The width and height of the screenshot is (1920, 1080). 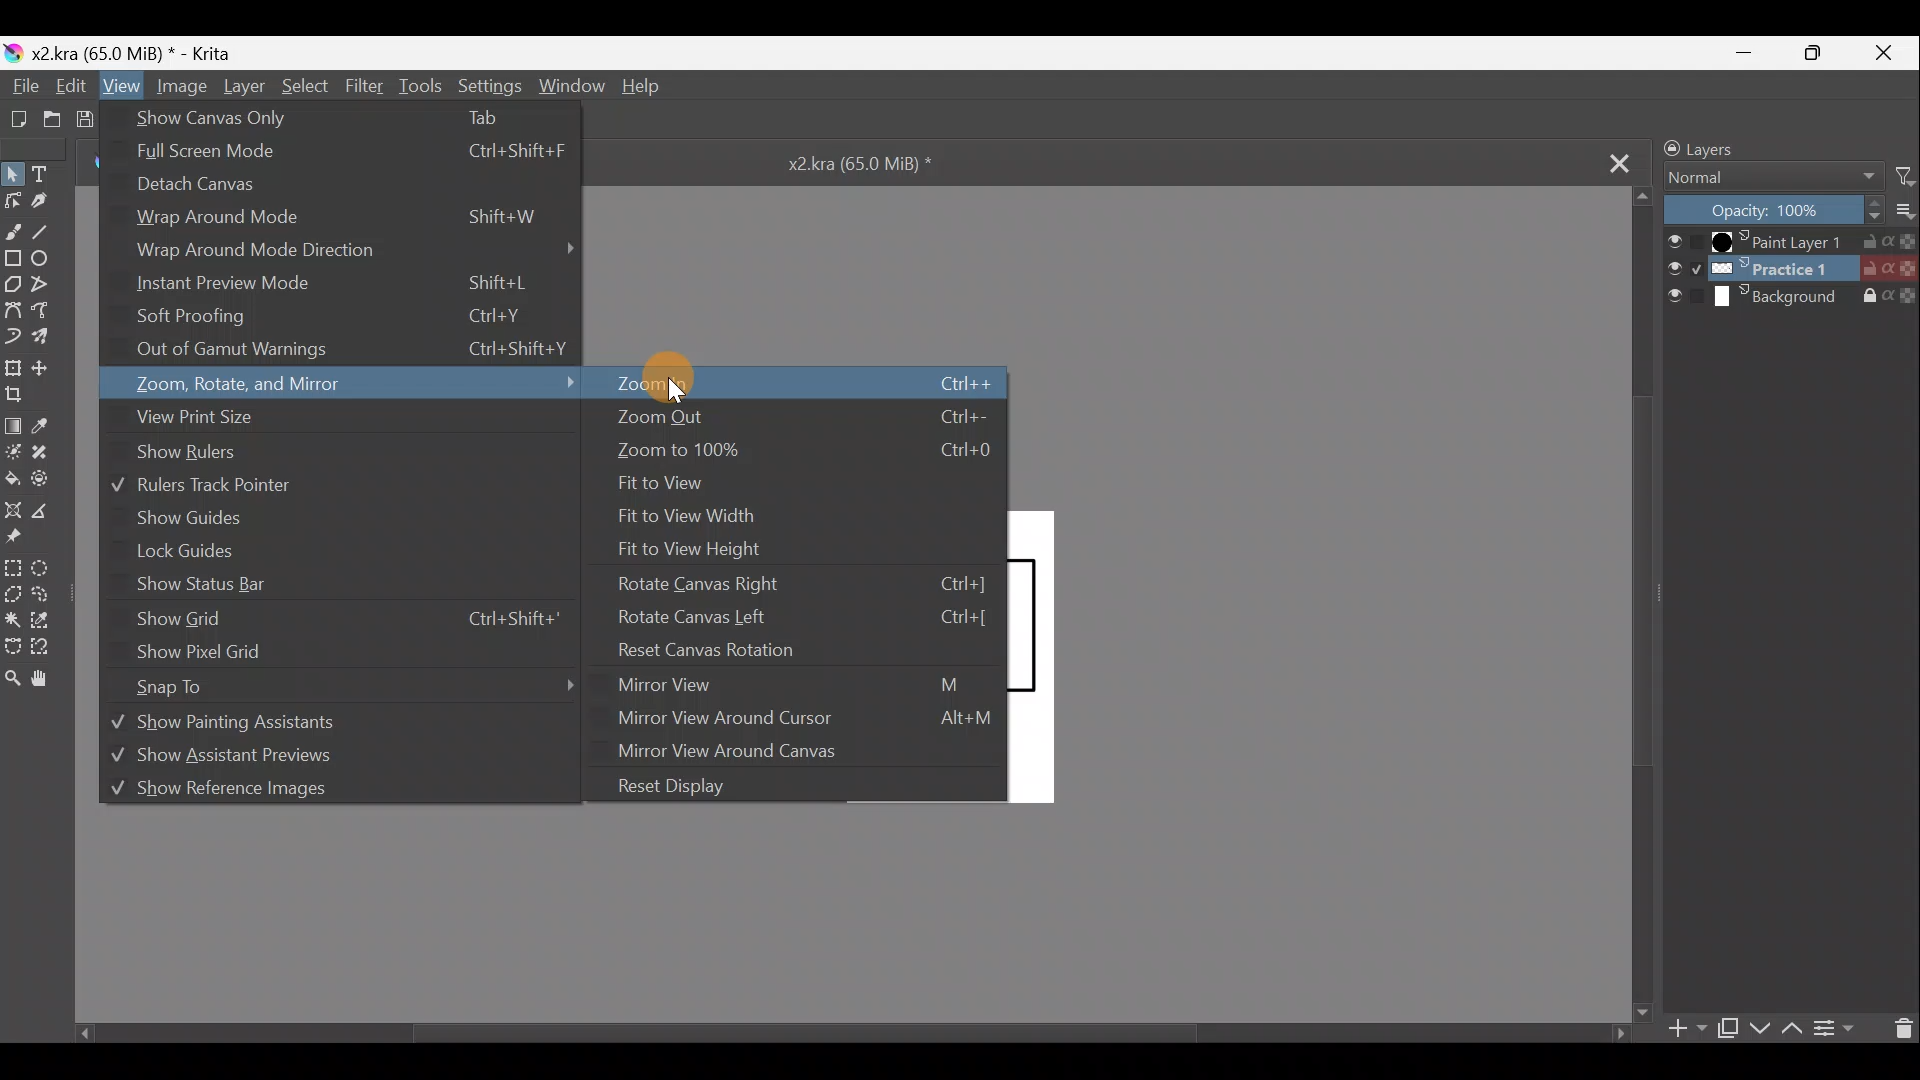 I want to click on Dynamic brush tool, so click(x=14, y=336).